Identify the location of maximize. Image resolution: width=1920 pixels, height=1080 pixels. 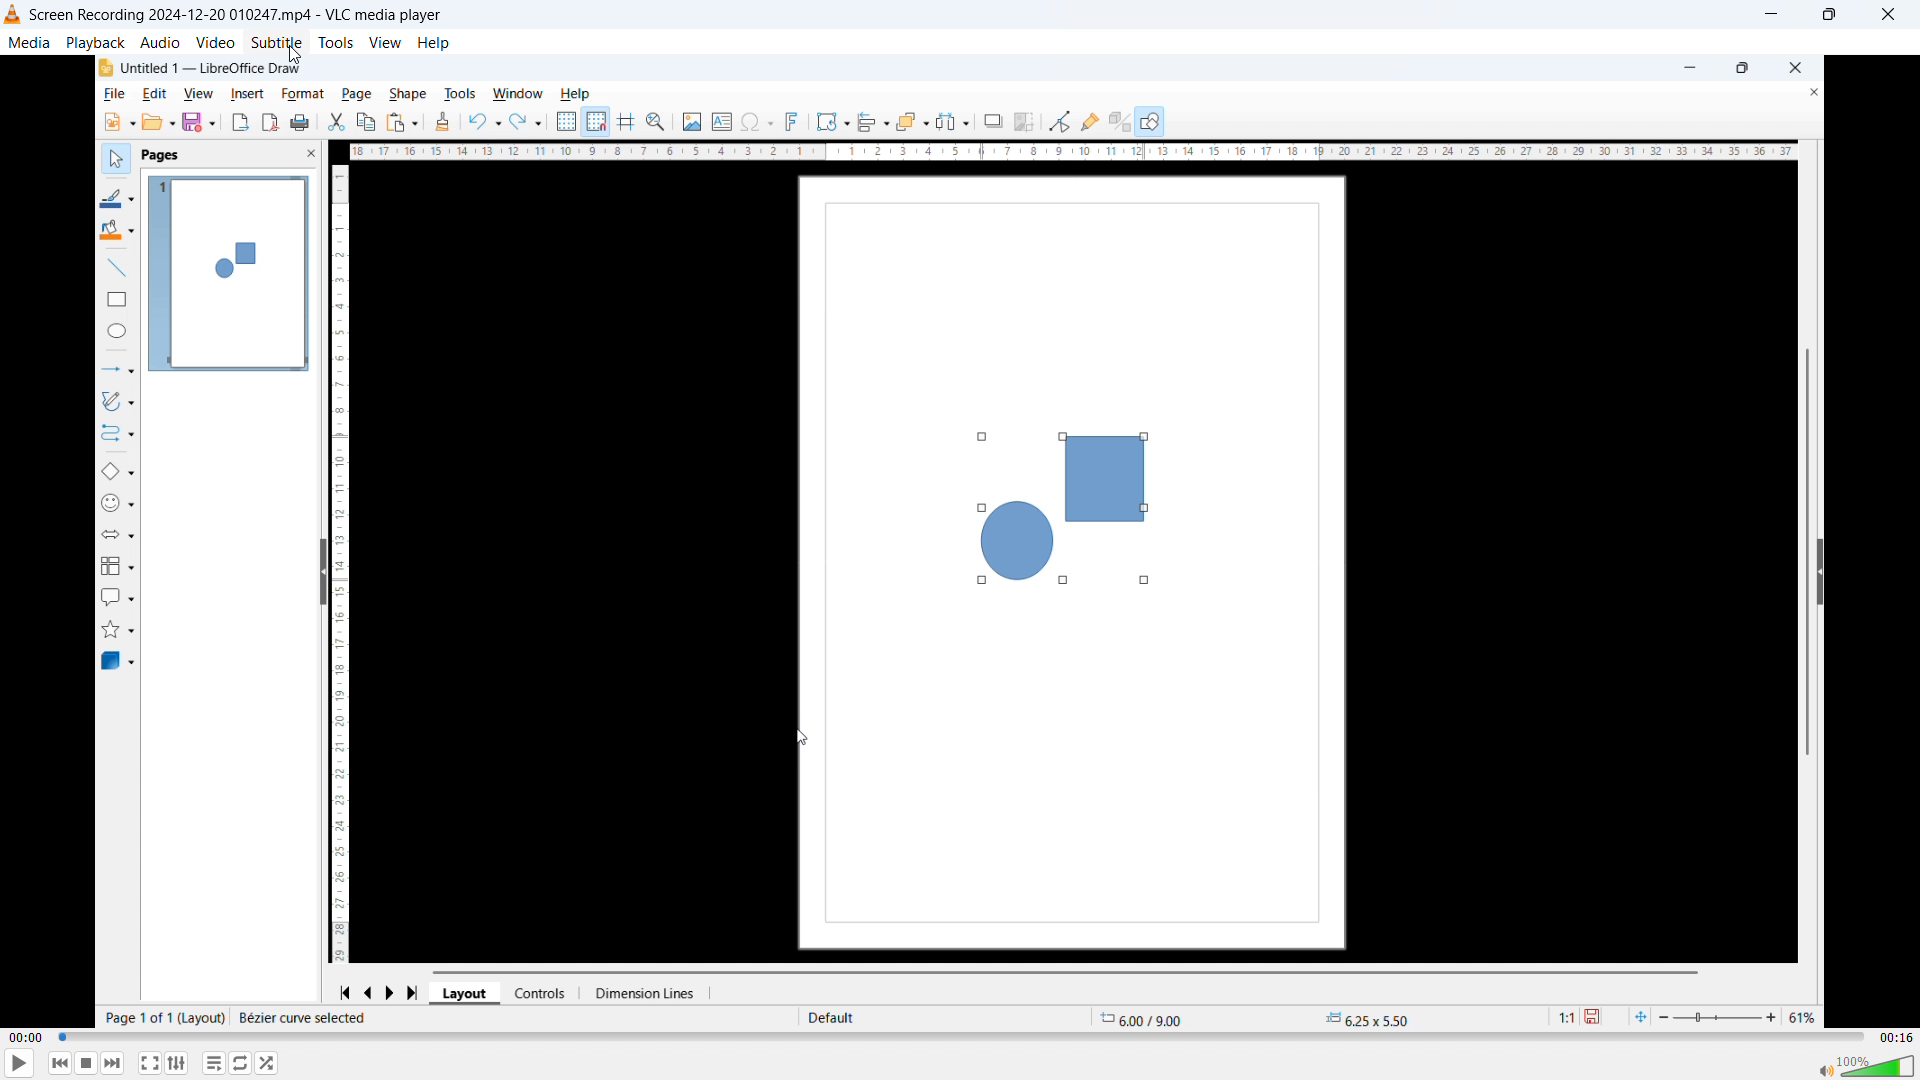
(1742, 69).